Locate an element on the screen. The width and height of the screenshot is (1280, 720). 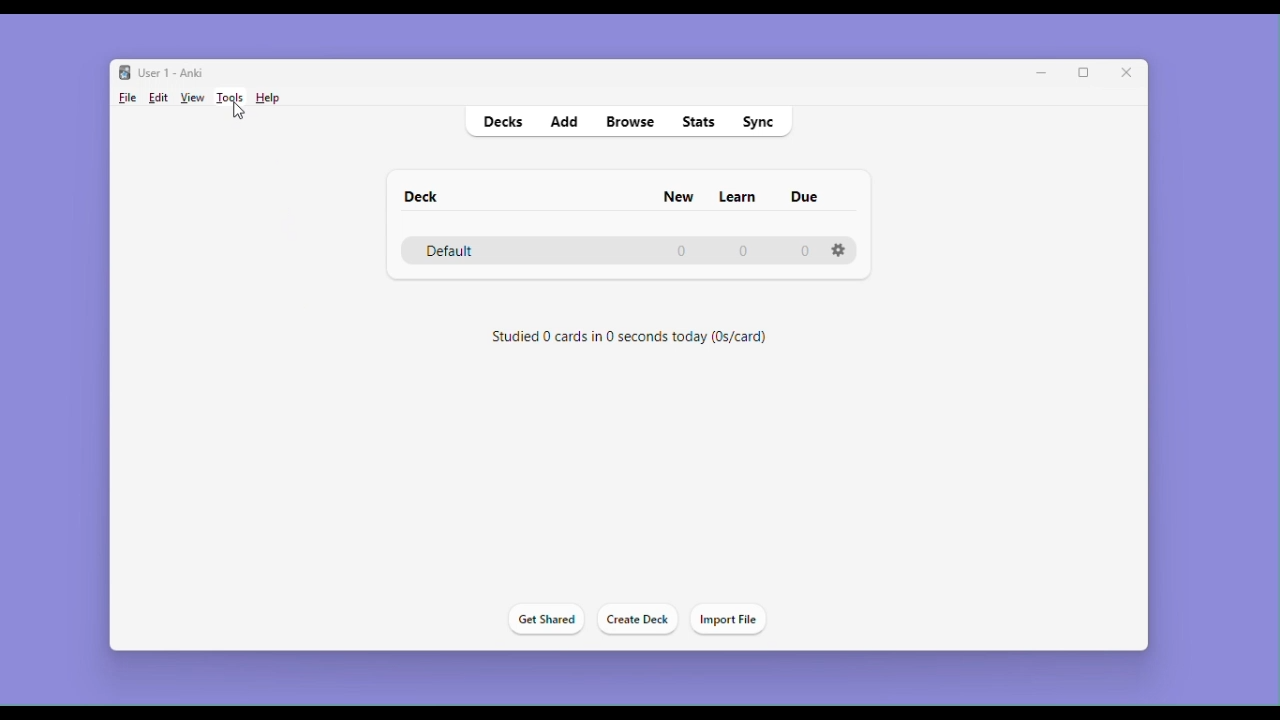
Studied 0 cards in 0 seconds today (0s/card) is located at coordinates (637, 340).